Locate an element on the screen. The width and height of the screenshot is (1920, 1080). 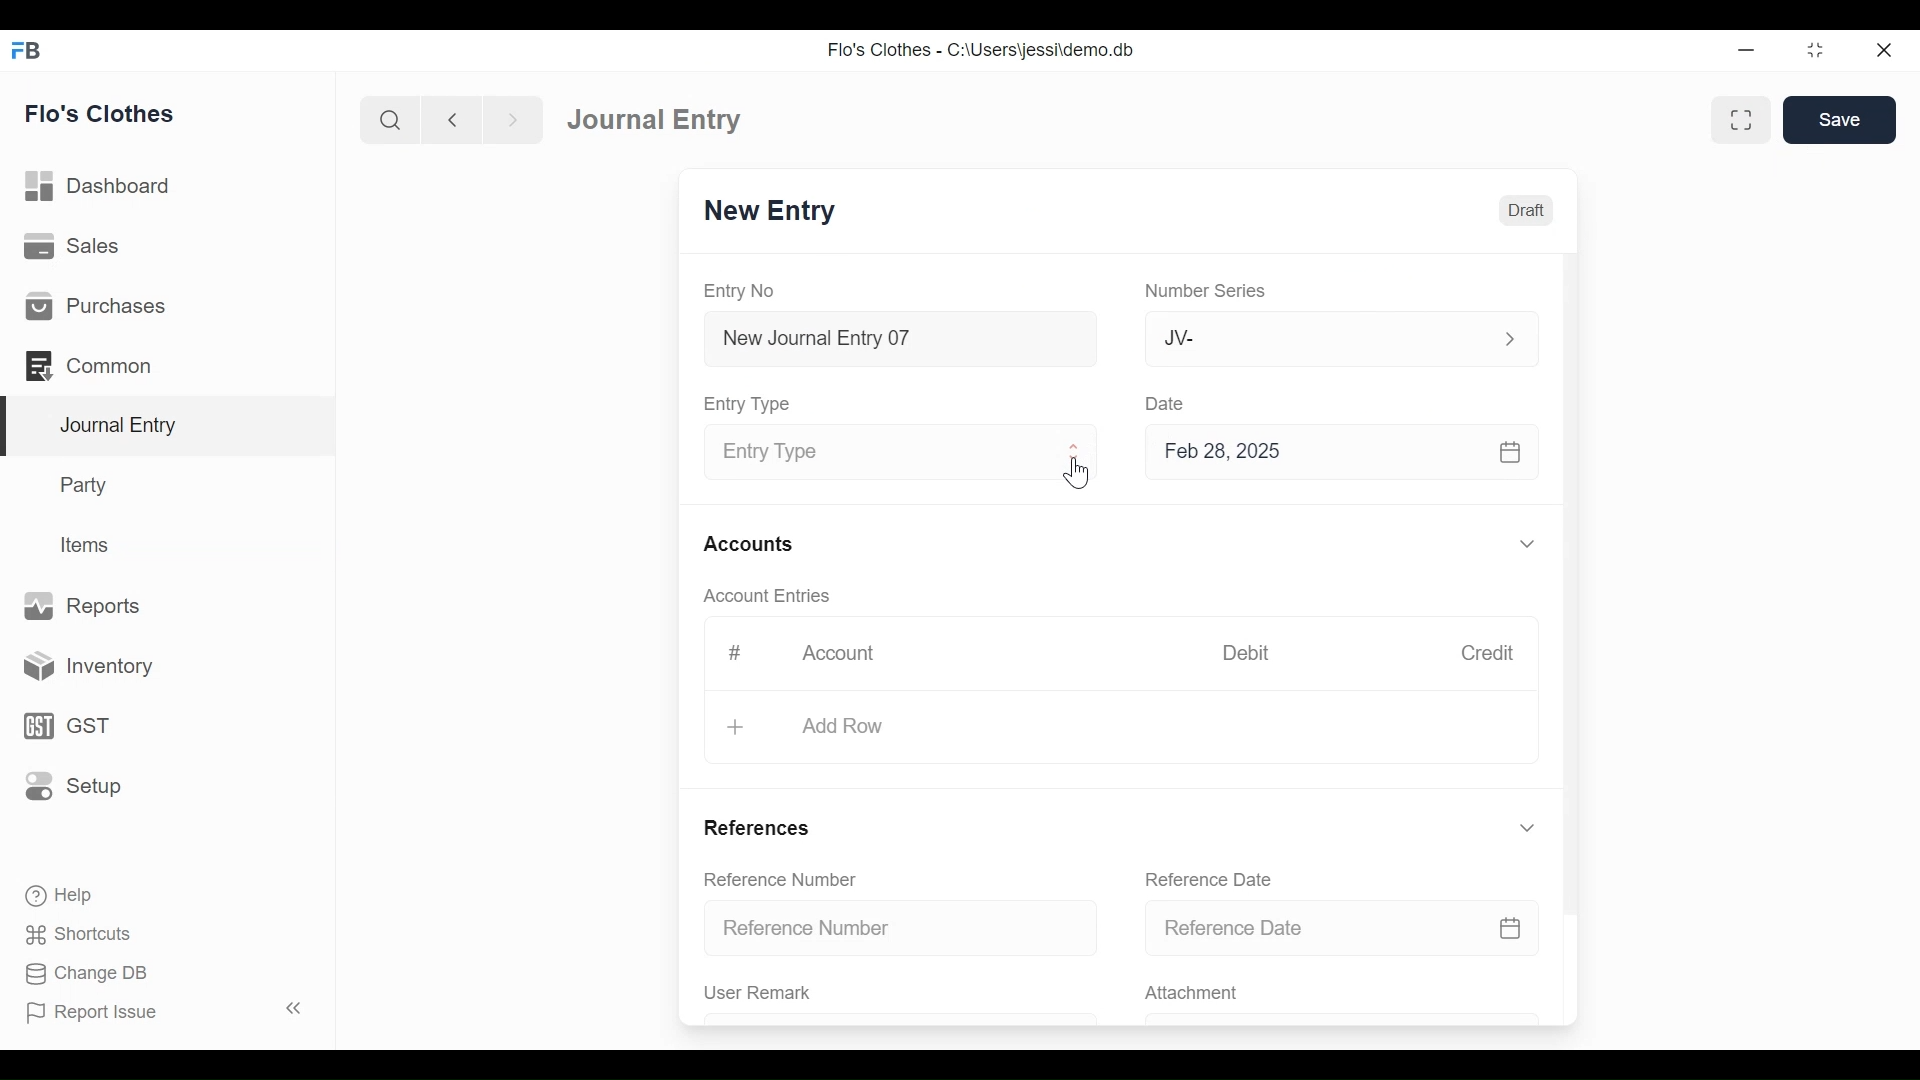
References is located at coordinates (758, 829).